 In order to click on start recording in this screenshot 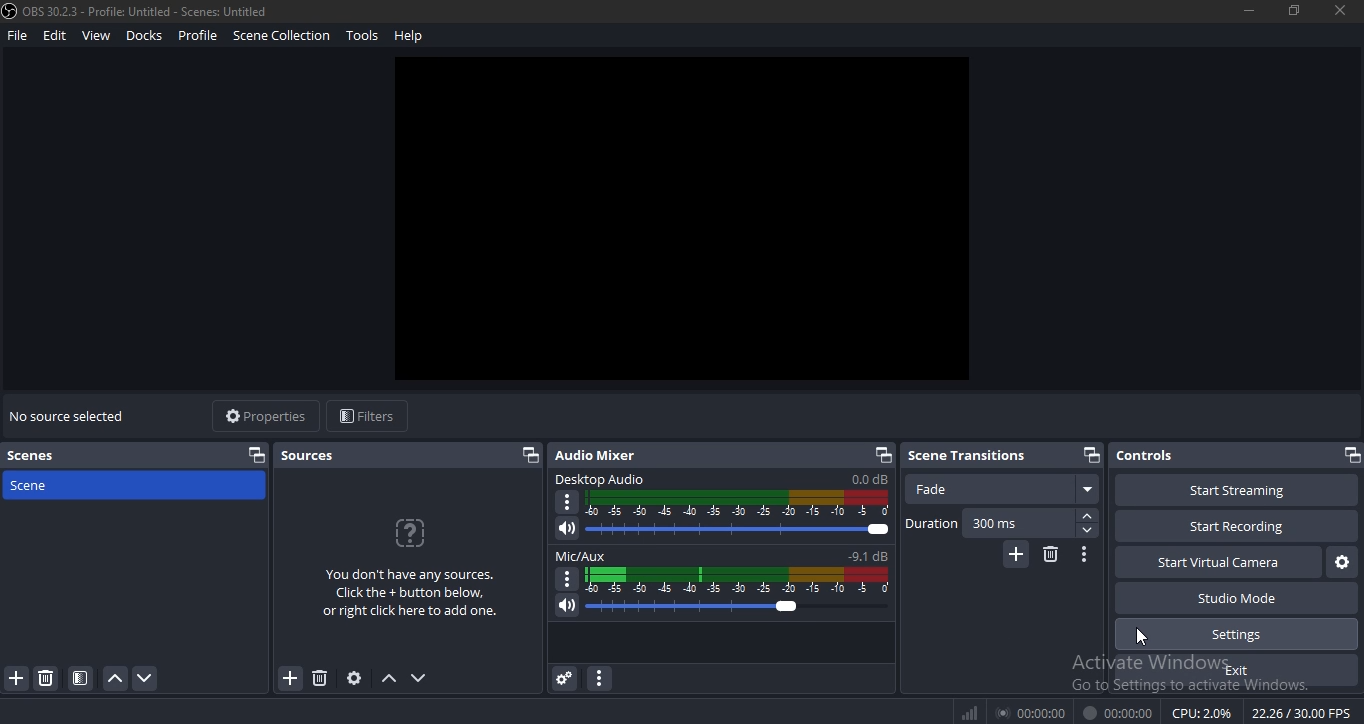, I will do `click(1231, 524)`.